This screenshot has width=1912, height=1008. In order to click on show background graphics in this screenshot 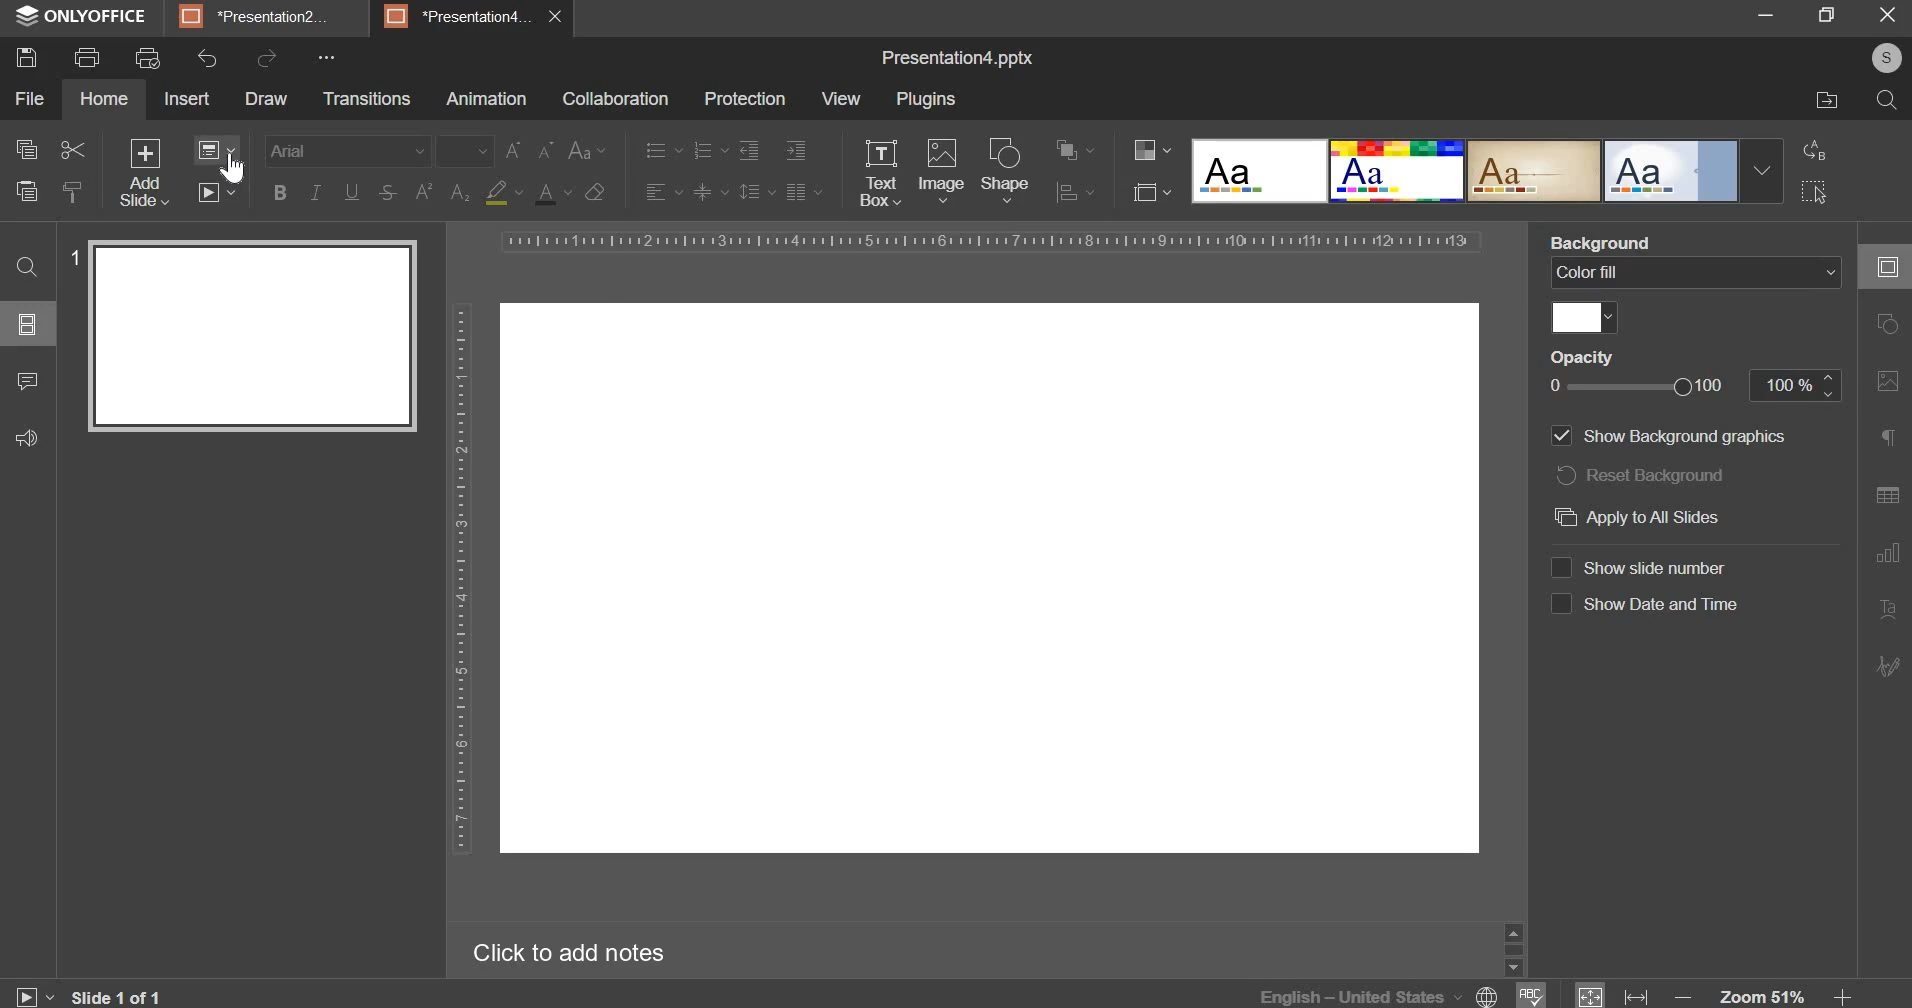, I will do `click(1690, 436)`.